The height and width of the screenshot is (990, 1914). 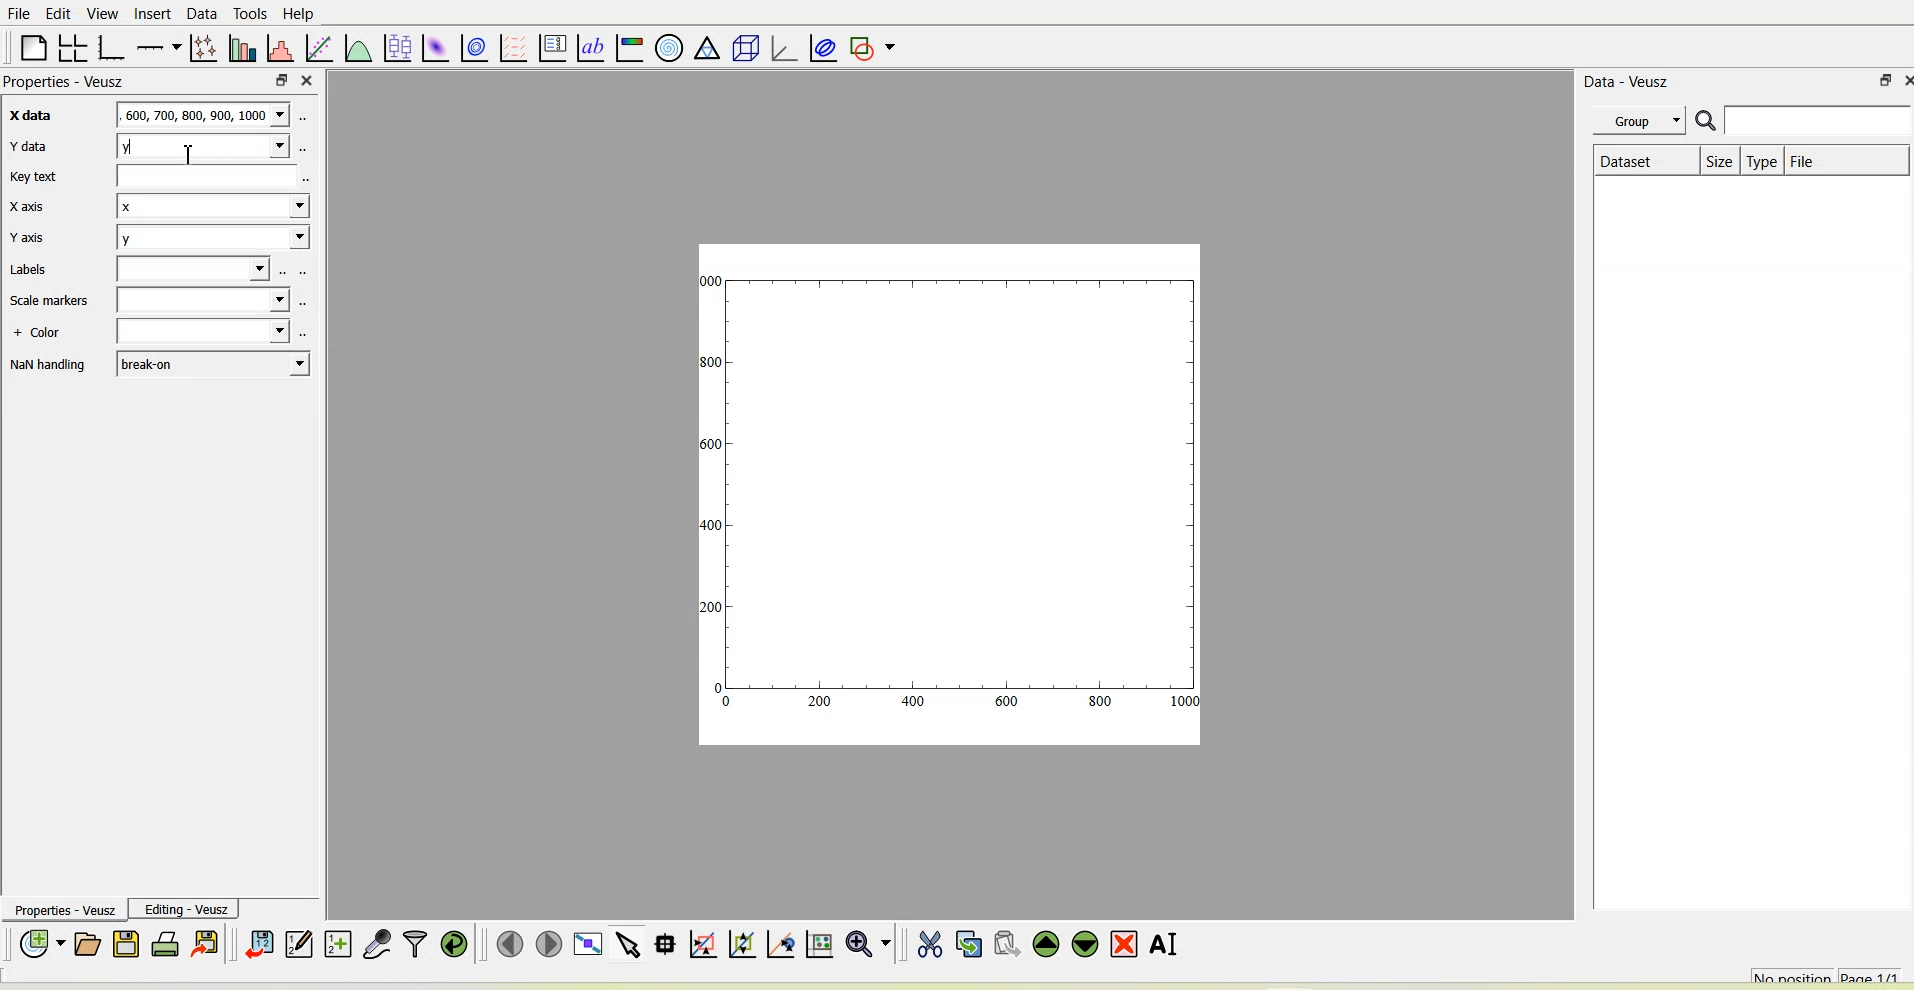 What do you see at coordinates (1123, 945) in the screenshot?
I see `Remove the selected widget` at bounding box center [1123, 945].